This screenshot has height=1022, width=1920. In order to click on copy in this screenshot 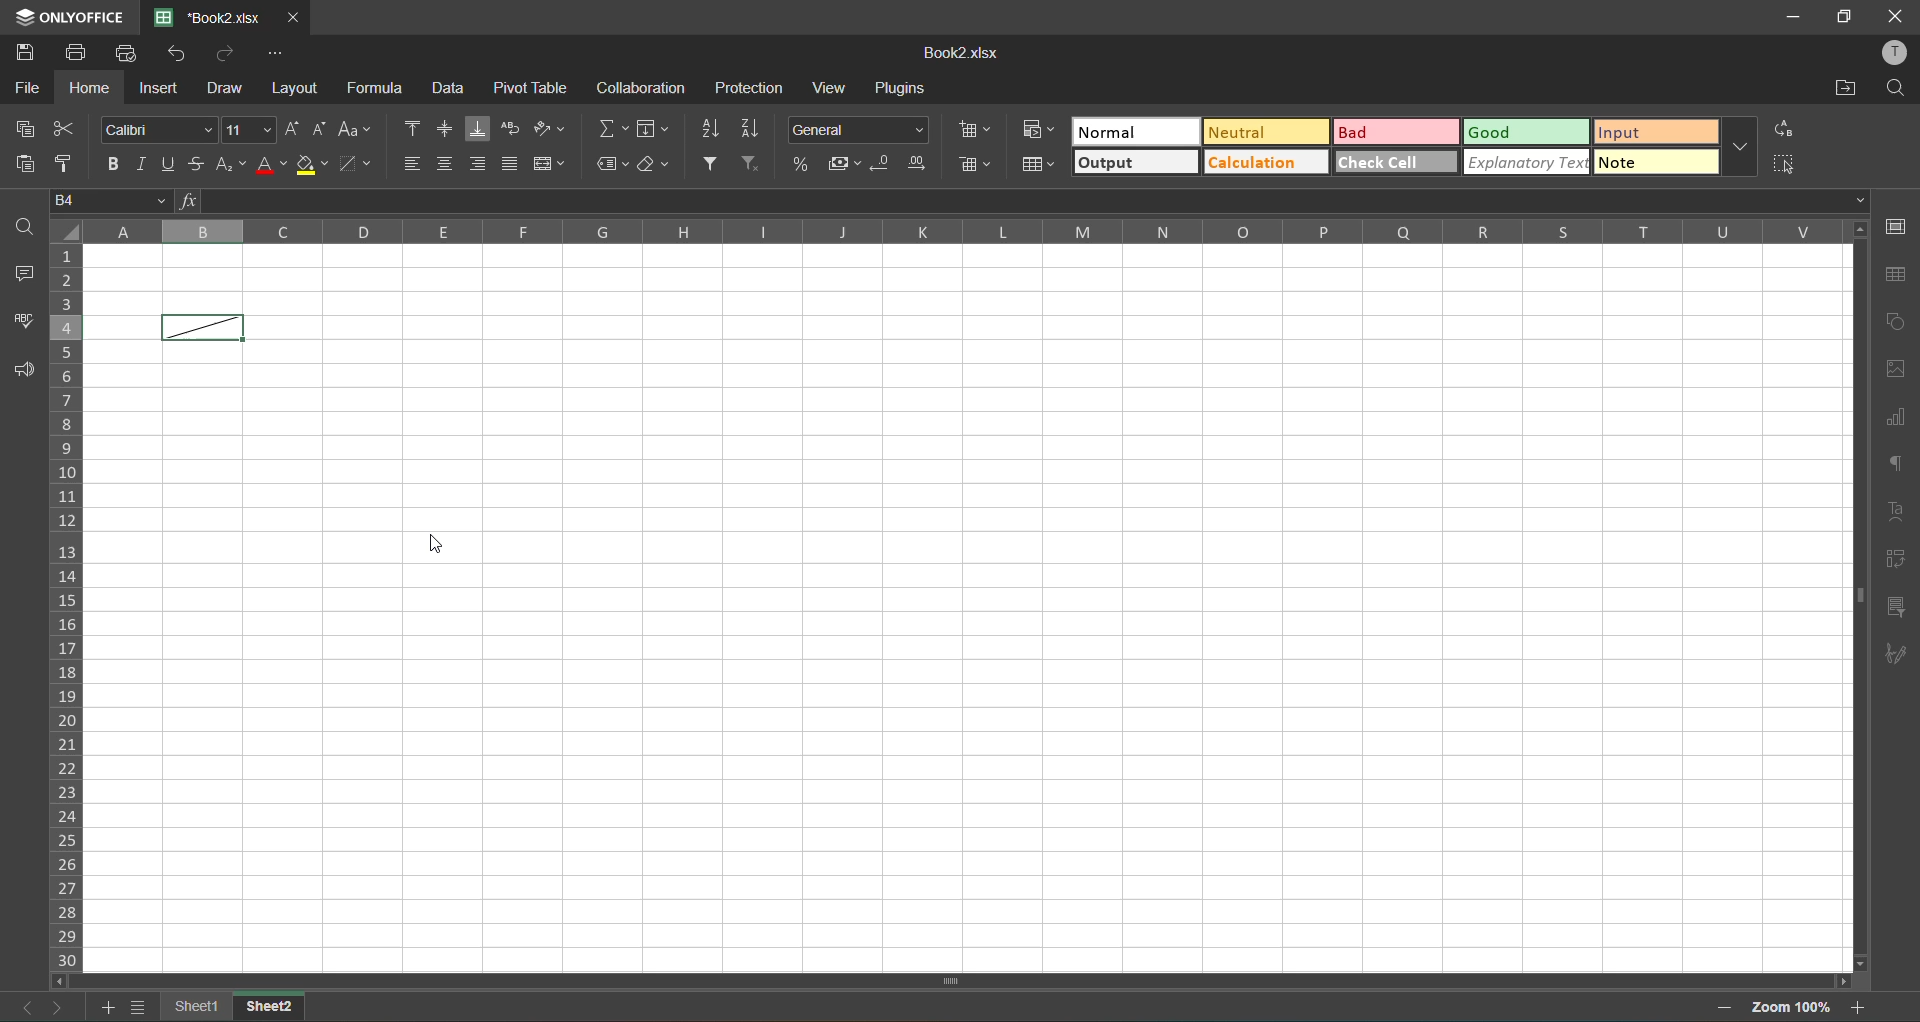, I will do `click(28, 128)`.